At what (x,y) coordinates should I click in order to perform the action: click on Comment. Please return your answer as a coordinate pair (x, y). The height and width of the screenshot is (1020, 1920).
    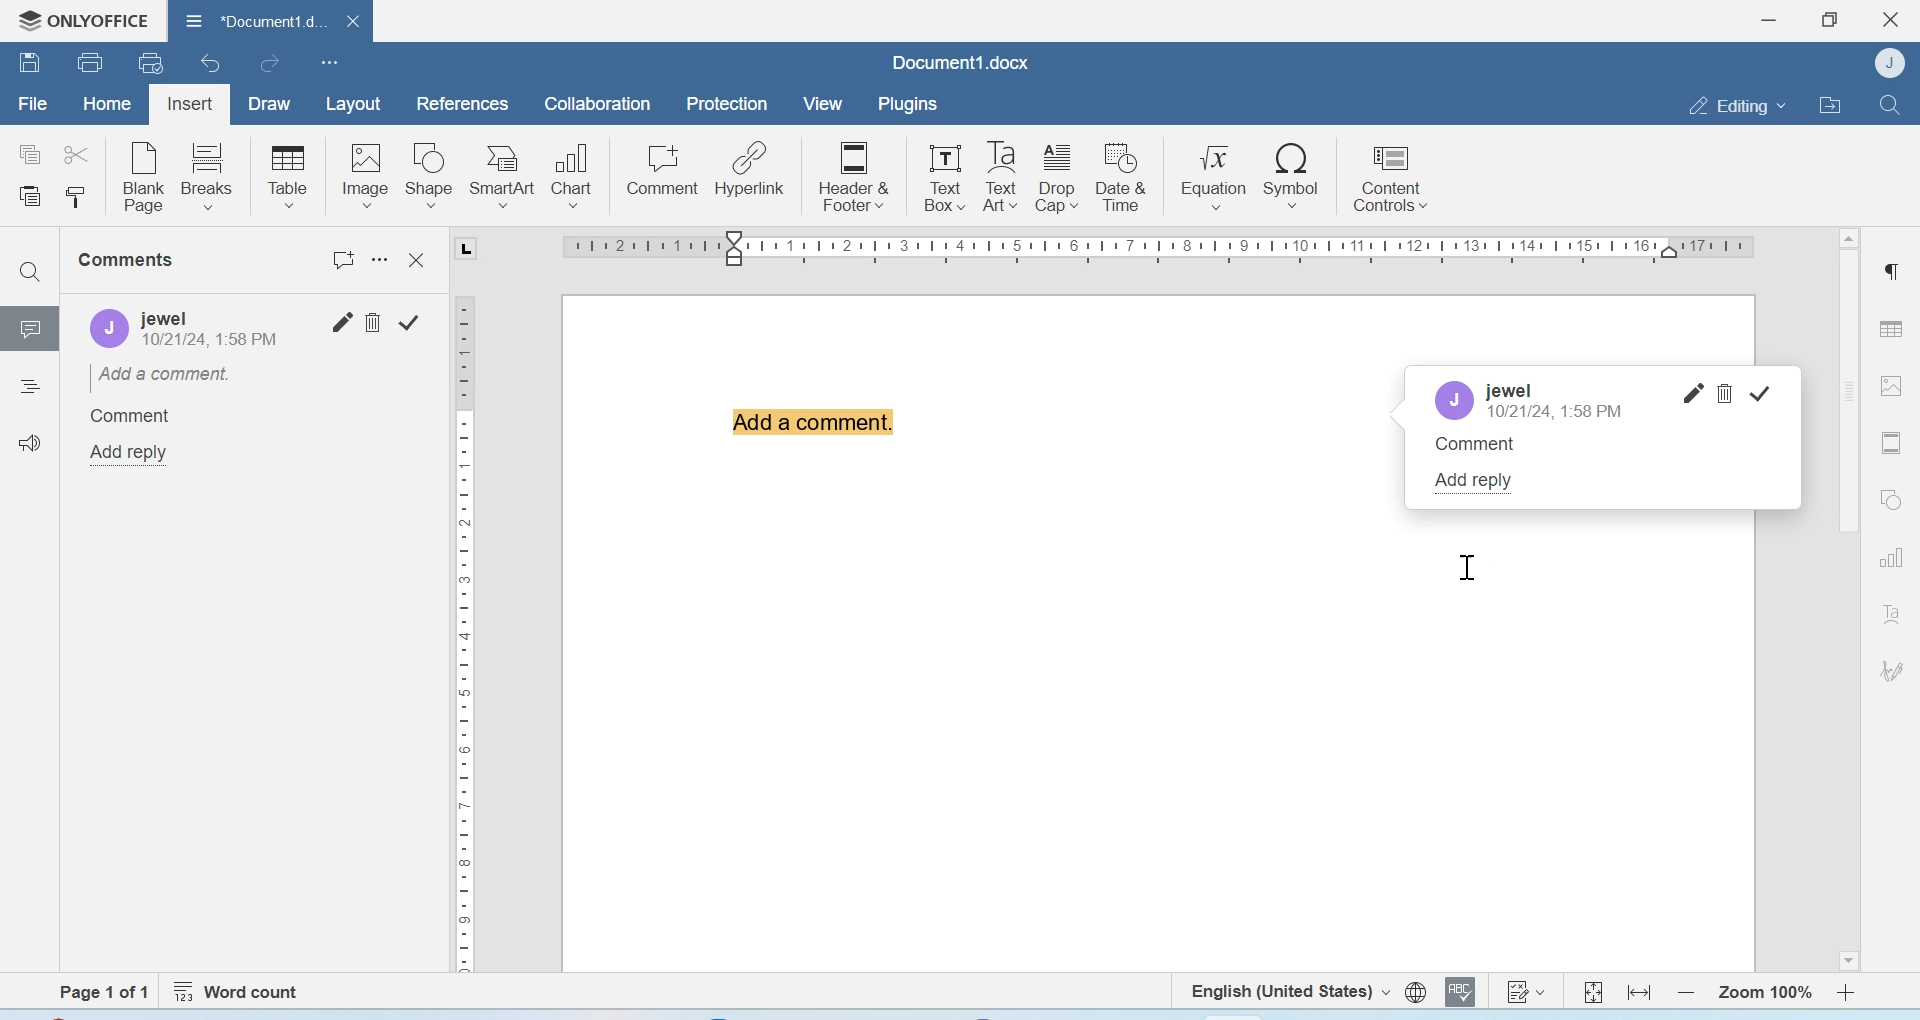
    Looking at the image, I should click on (663, 170).